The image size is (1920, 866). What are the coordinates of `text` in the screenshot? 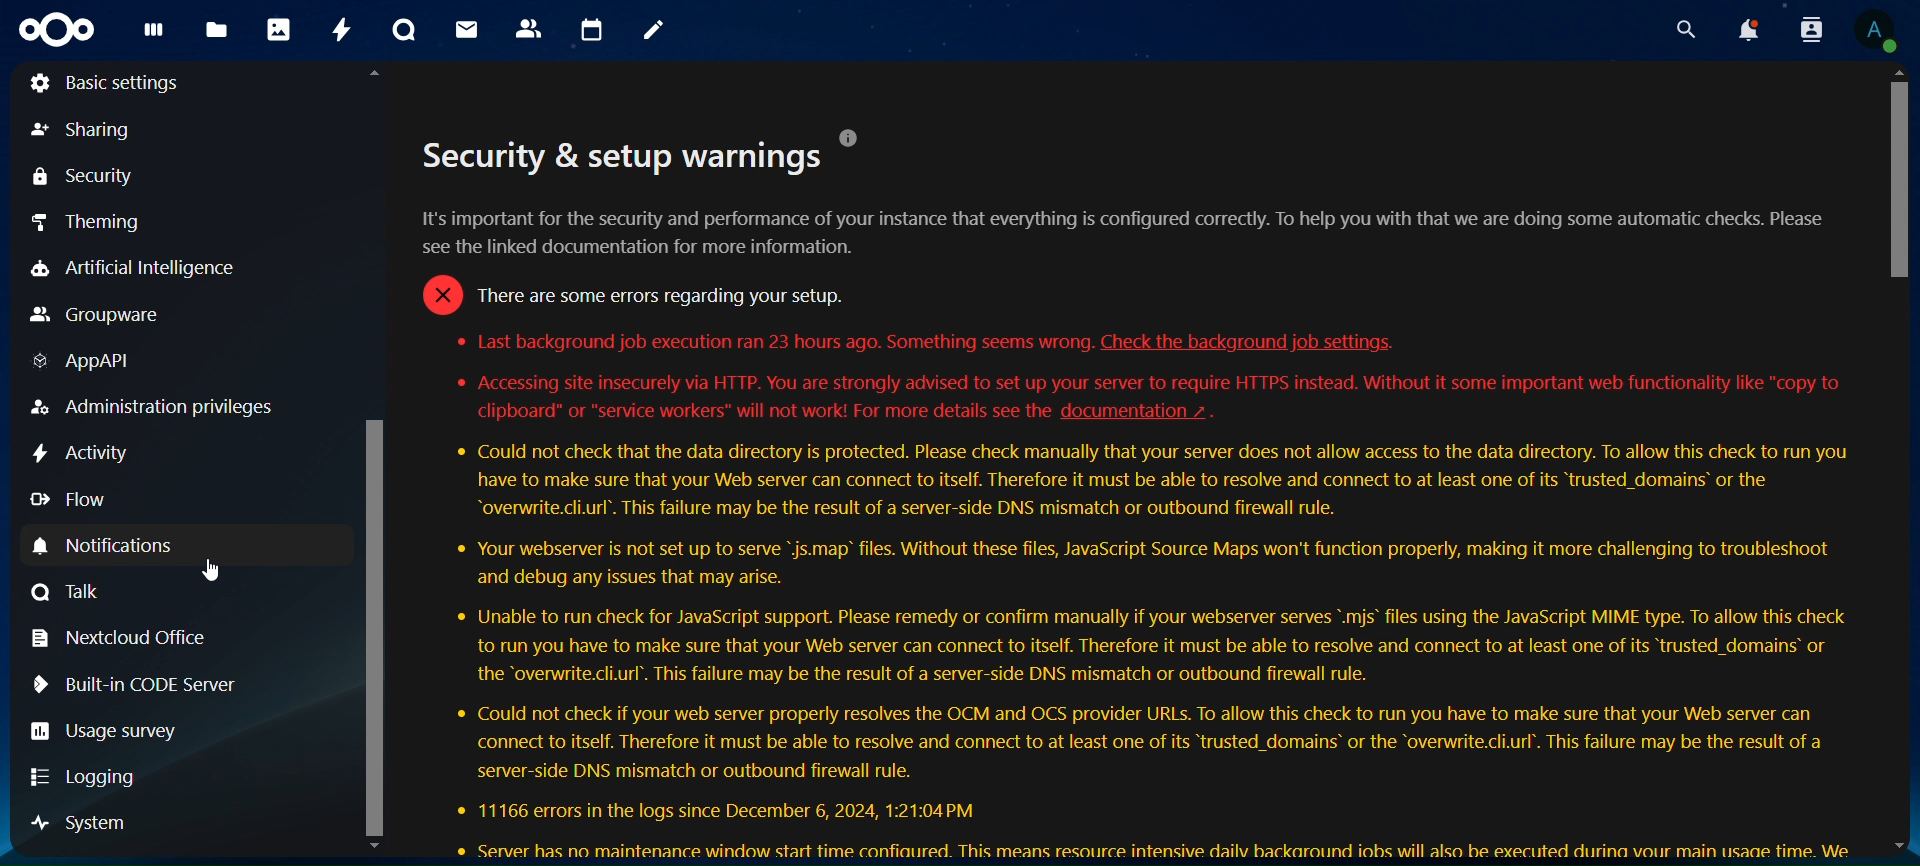 It's located at (1136, 493).